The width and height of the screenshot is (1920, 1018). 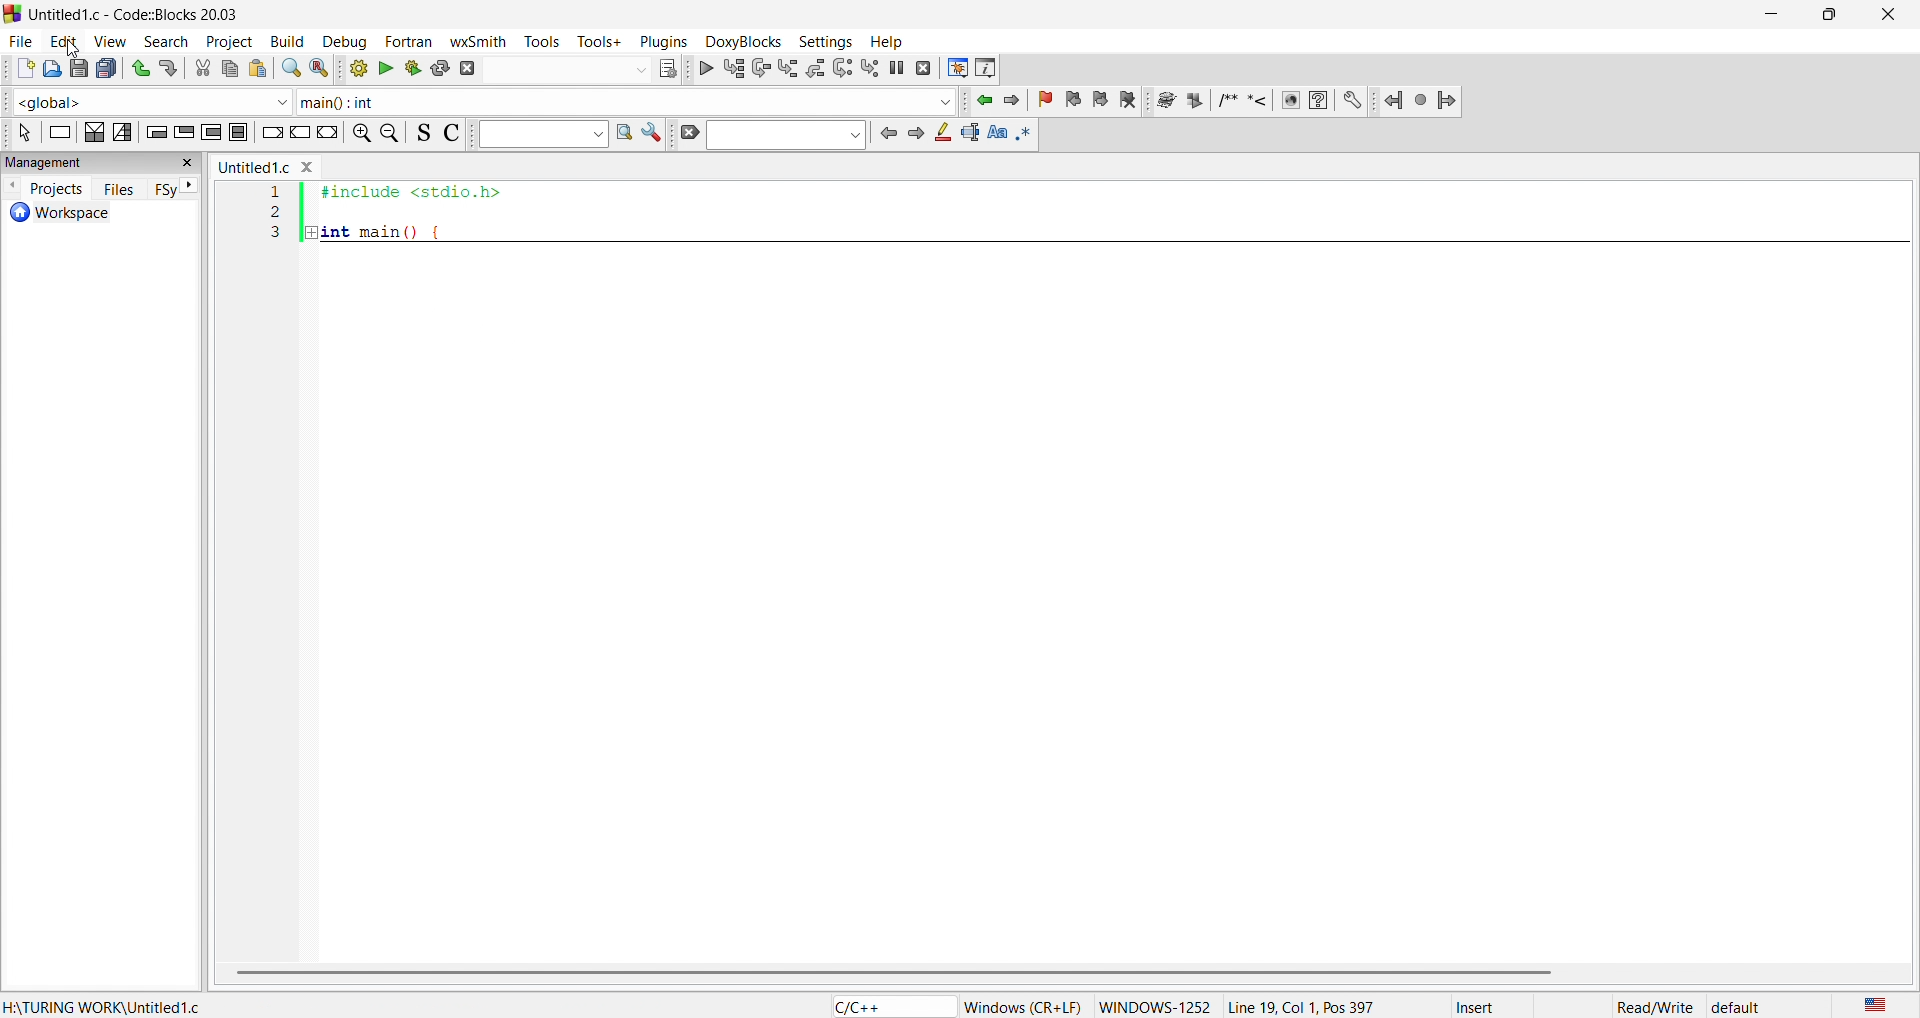 What do you see at coordinates (341, 39) in the screenshot?
I see `debug` at bounding box center [341, 39].